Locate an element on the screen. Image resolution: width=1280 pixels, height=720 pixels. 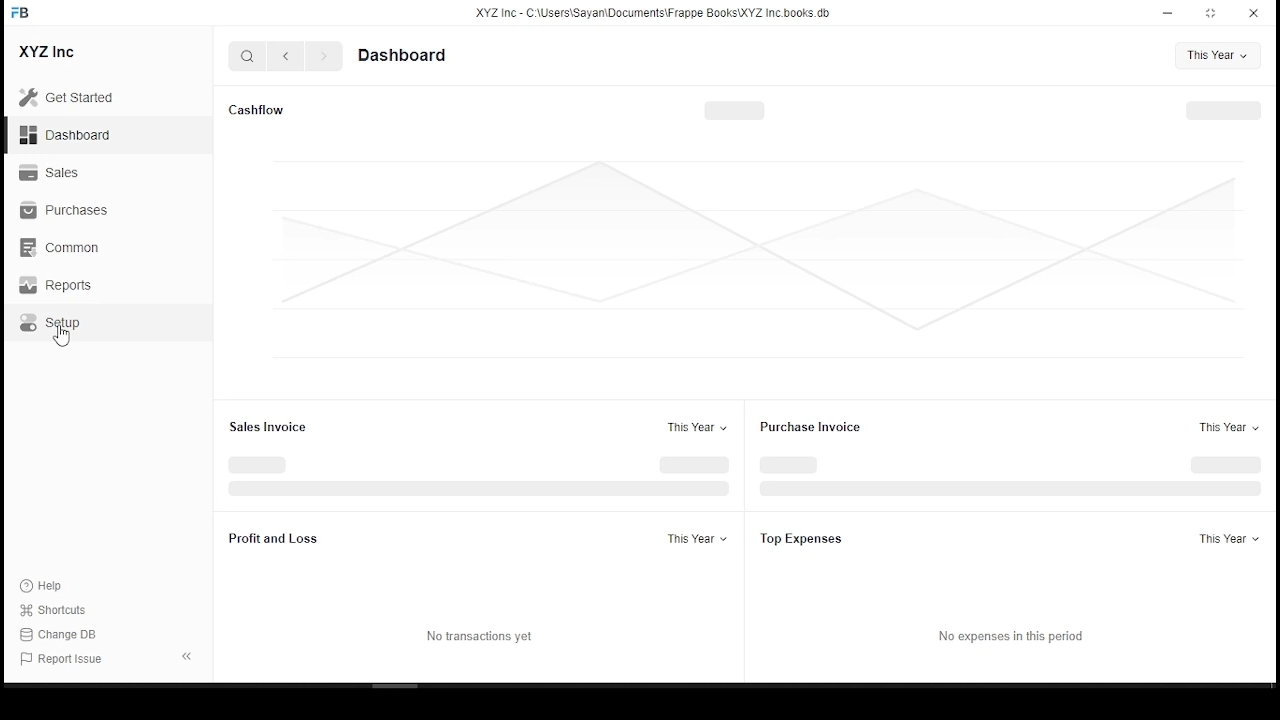
no expenses in this period is located at coordinates (1011, 637).